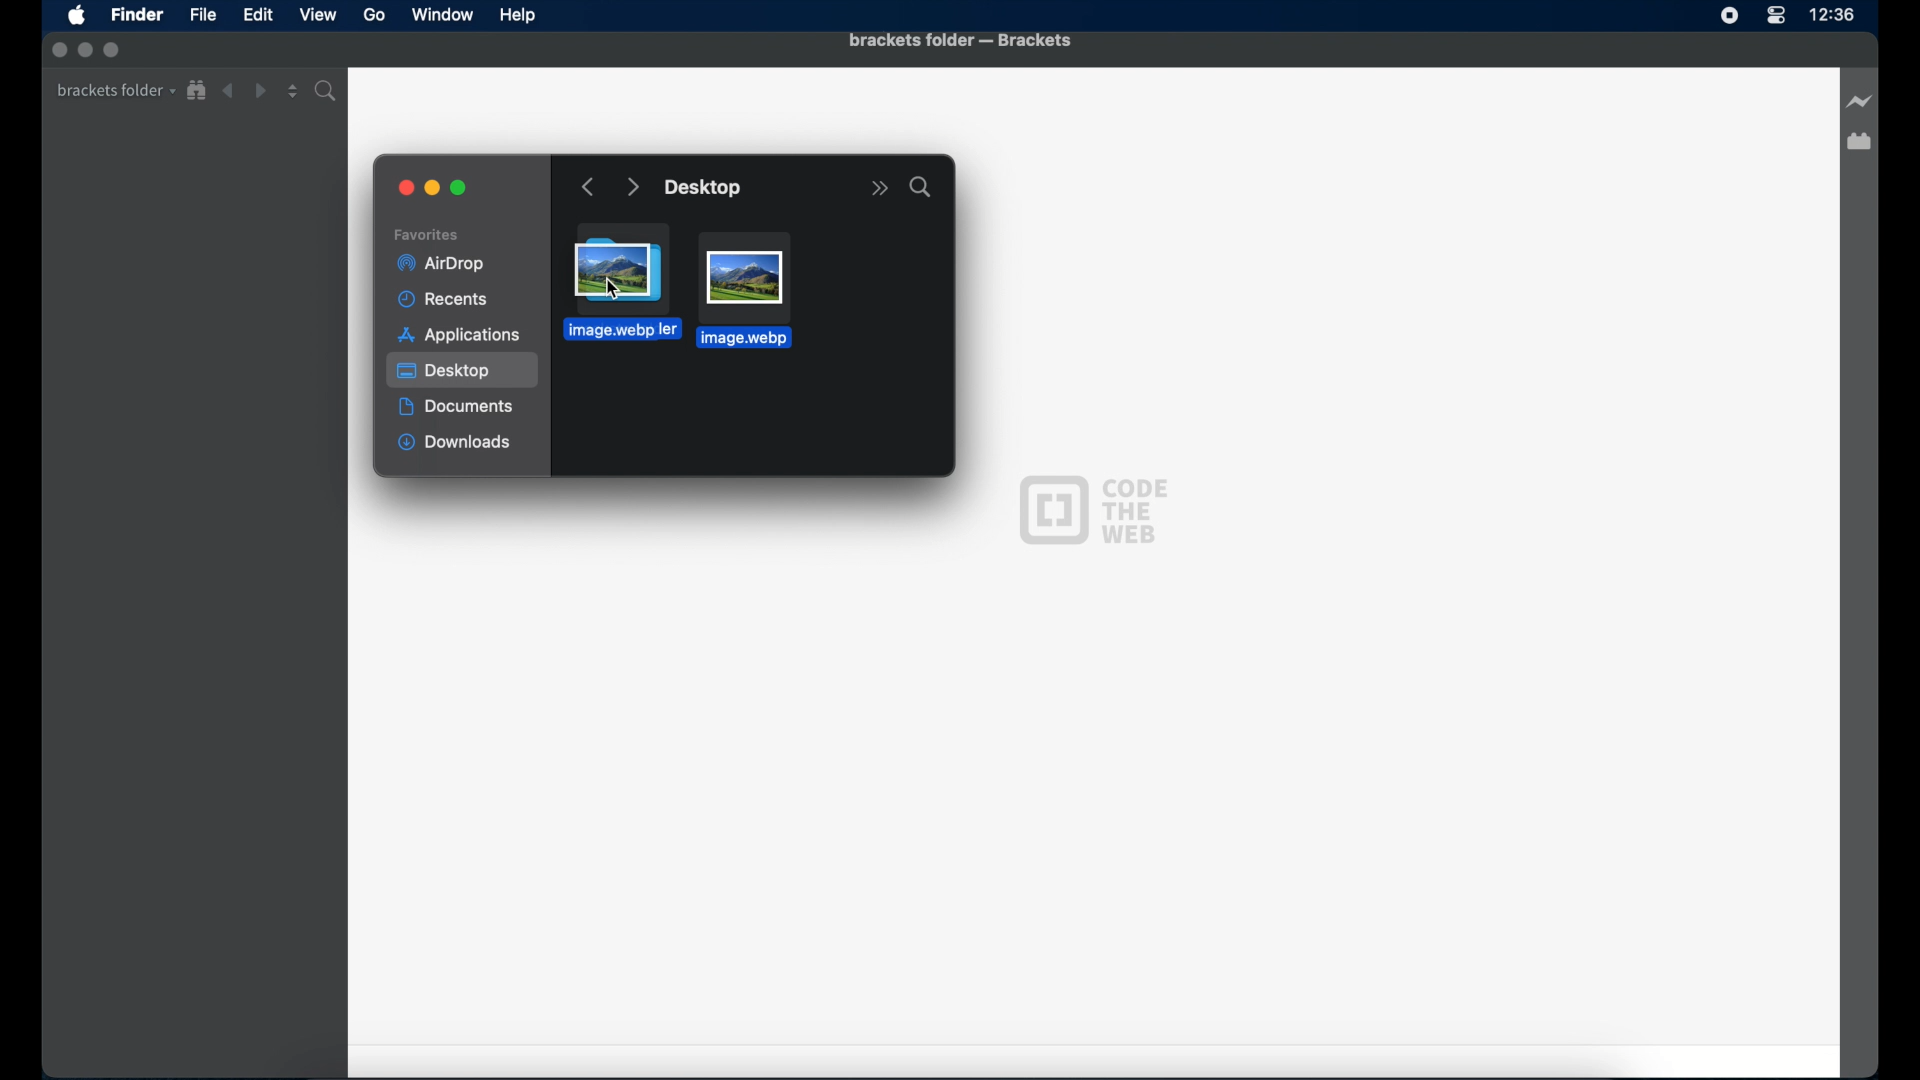 Image resolution: width=1920 pixels, height=1080 pixels. I want to click on close, so click(407, 189).